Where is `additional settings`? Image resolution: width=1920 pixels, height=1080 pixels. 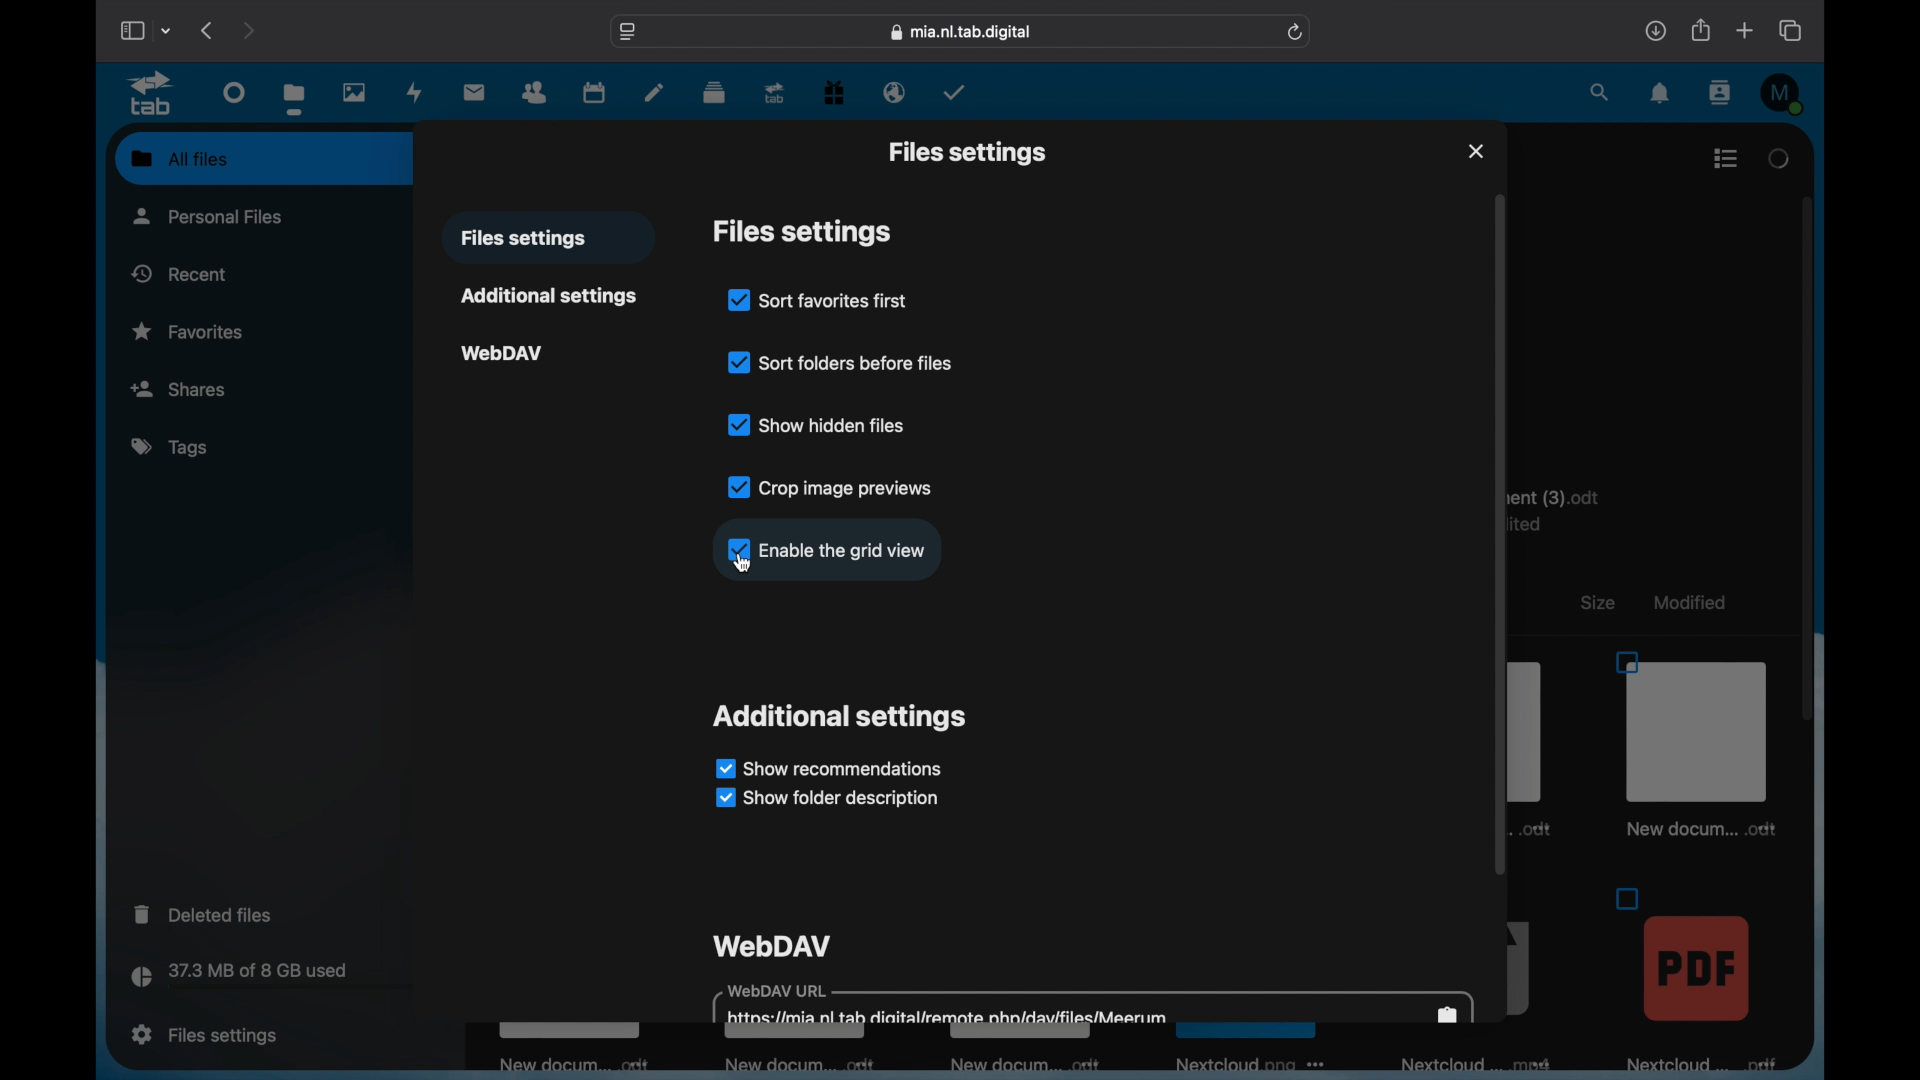 additional settings is located at coordinates (842, 716).